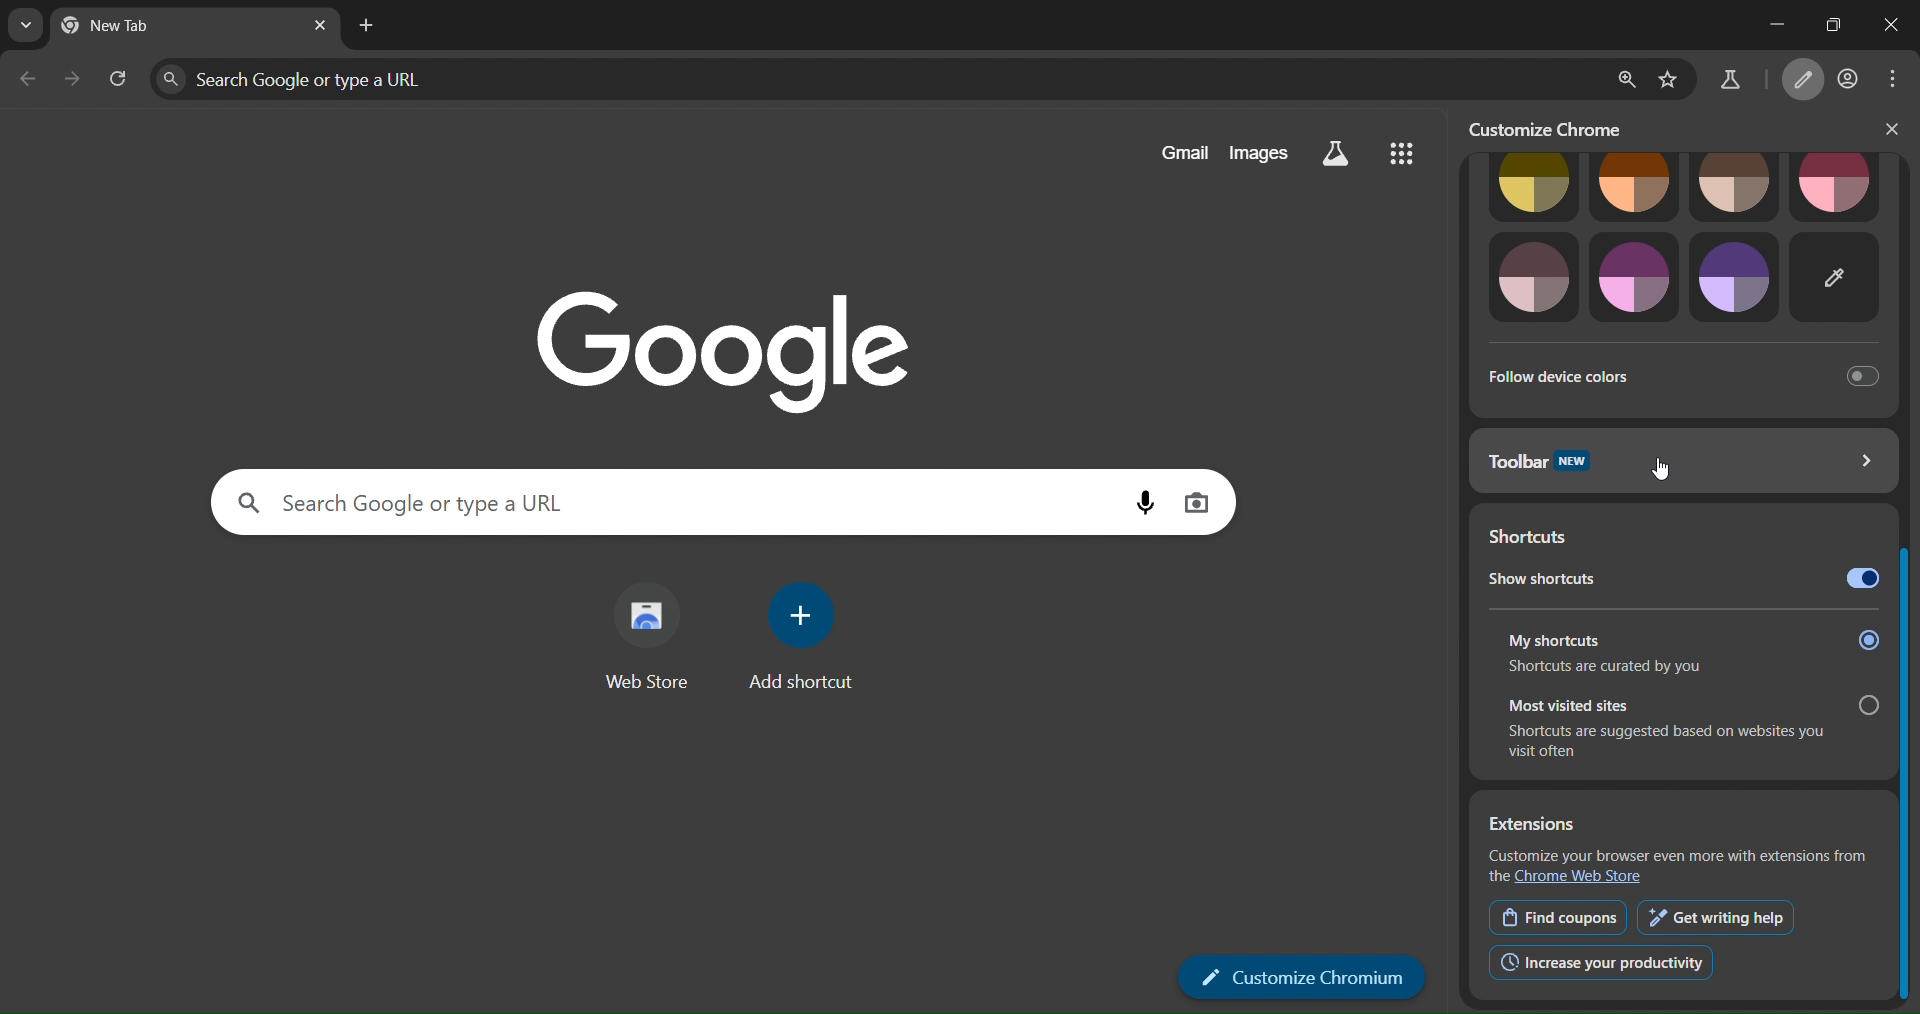 The width and height of the screenshot is (1920, 1014). I want to click on customize theme, so click(1842, 276).